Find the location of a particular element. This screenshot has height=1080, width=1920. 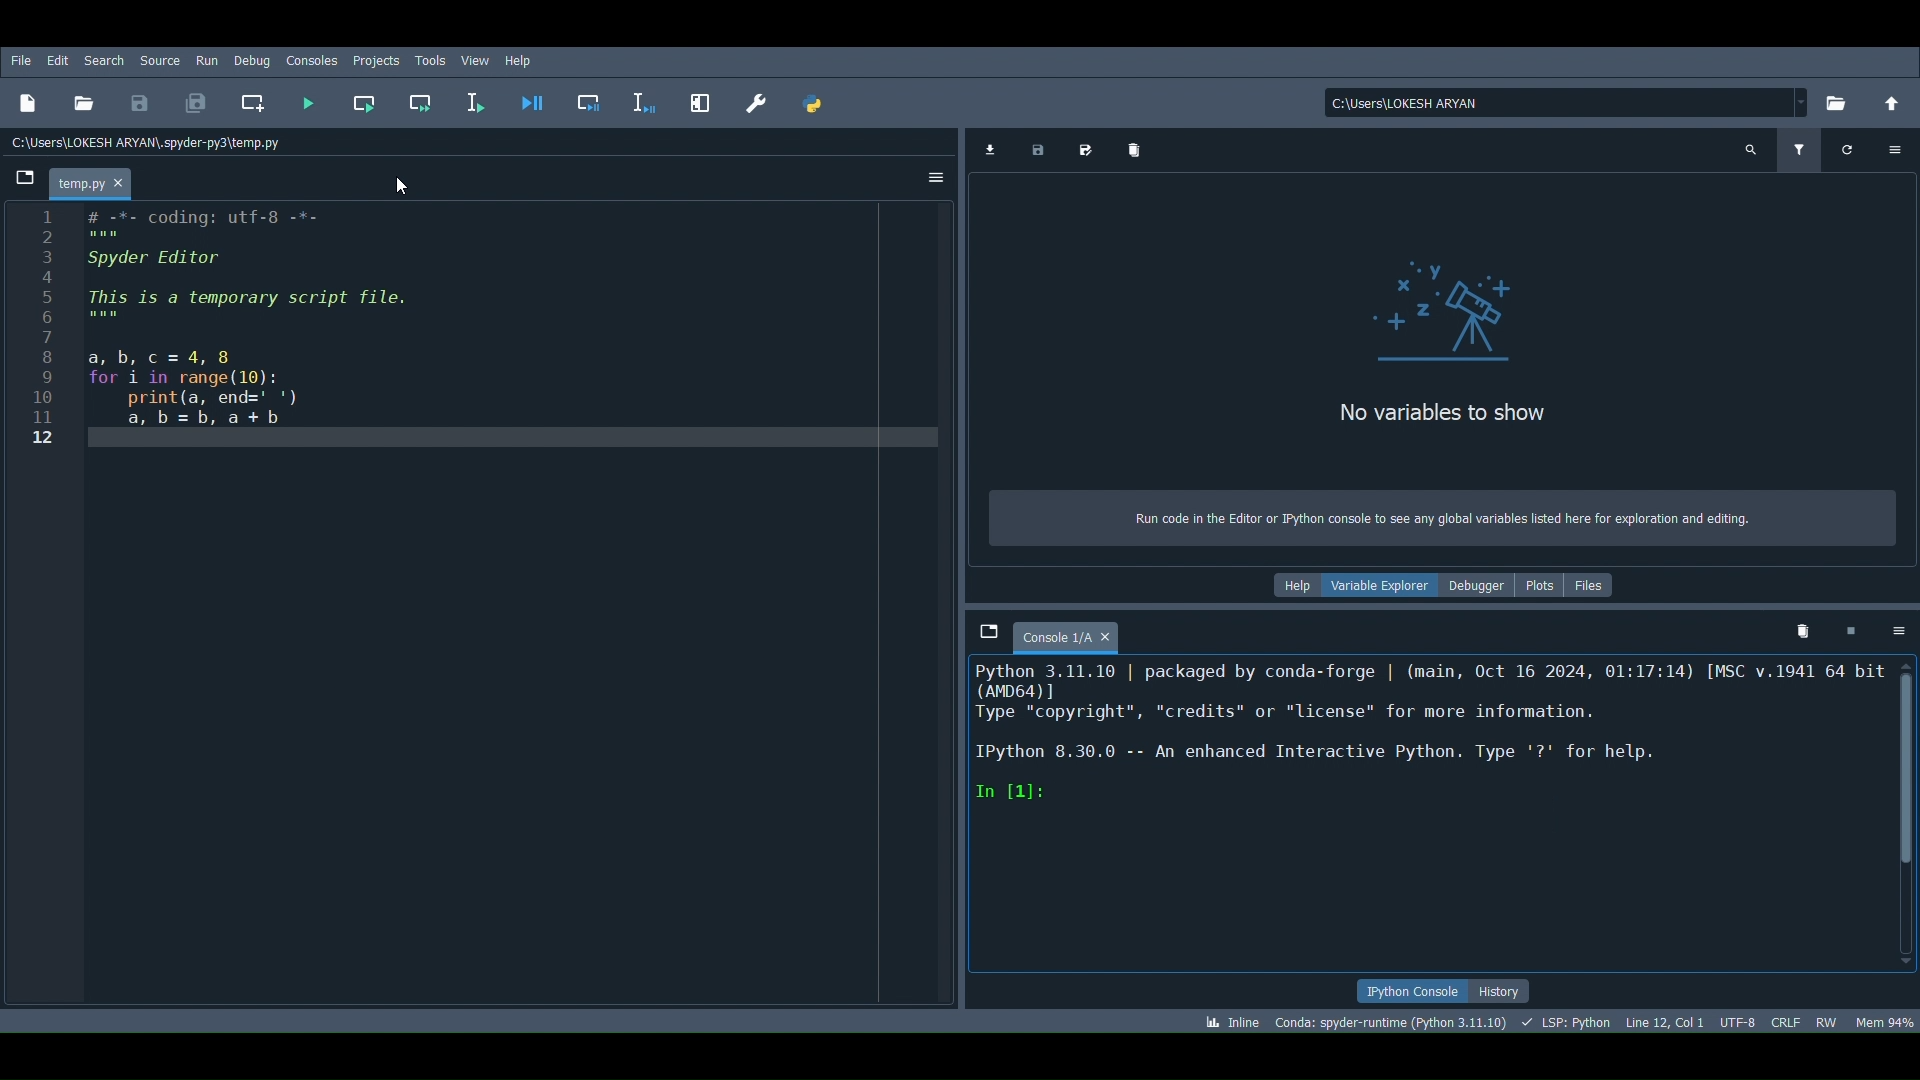

Open file (Ctrl + O) is located at coordinates (86, 102).